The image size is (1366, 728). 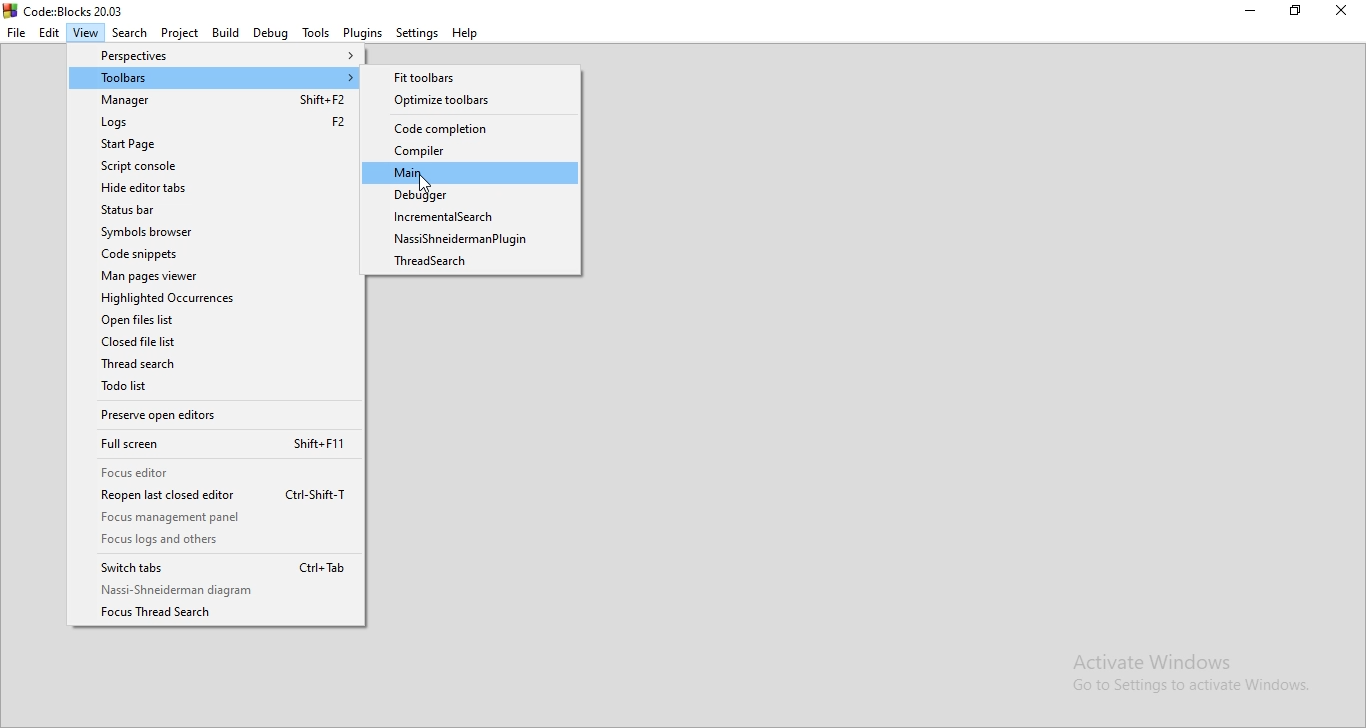 I want to click on Symbols browser, so click(x=213, y=230).